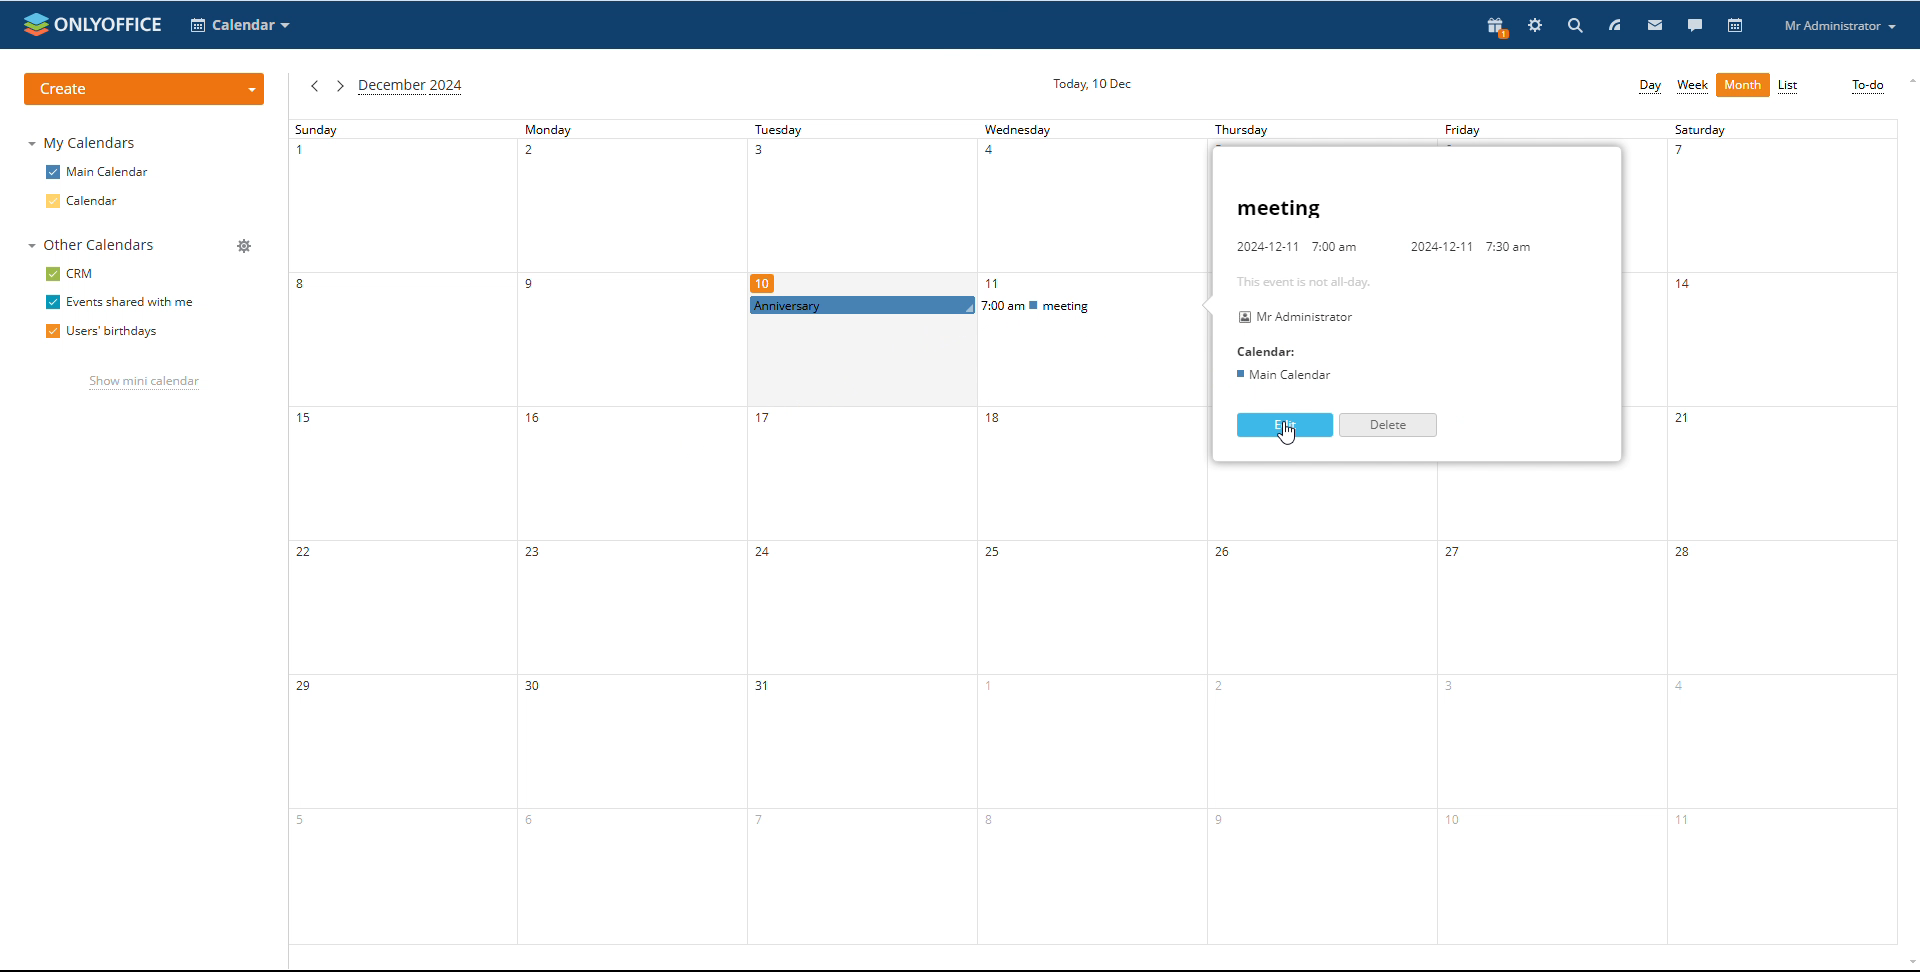 The width and height of the screenshot is (1920, 972). What do you see at coordinates (1091, 206) in the screenshot?
I see `wednesday` at bounding box center [1091, 206].